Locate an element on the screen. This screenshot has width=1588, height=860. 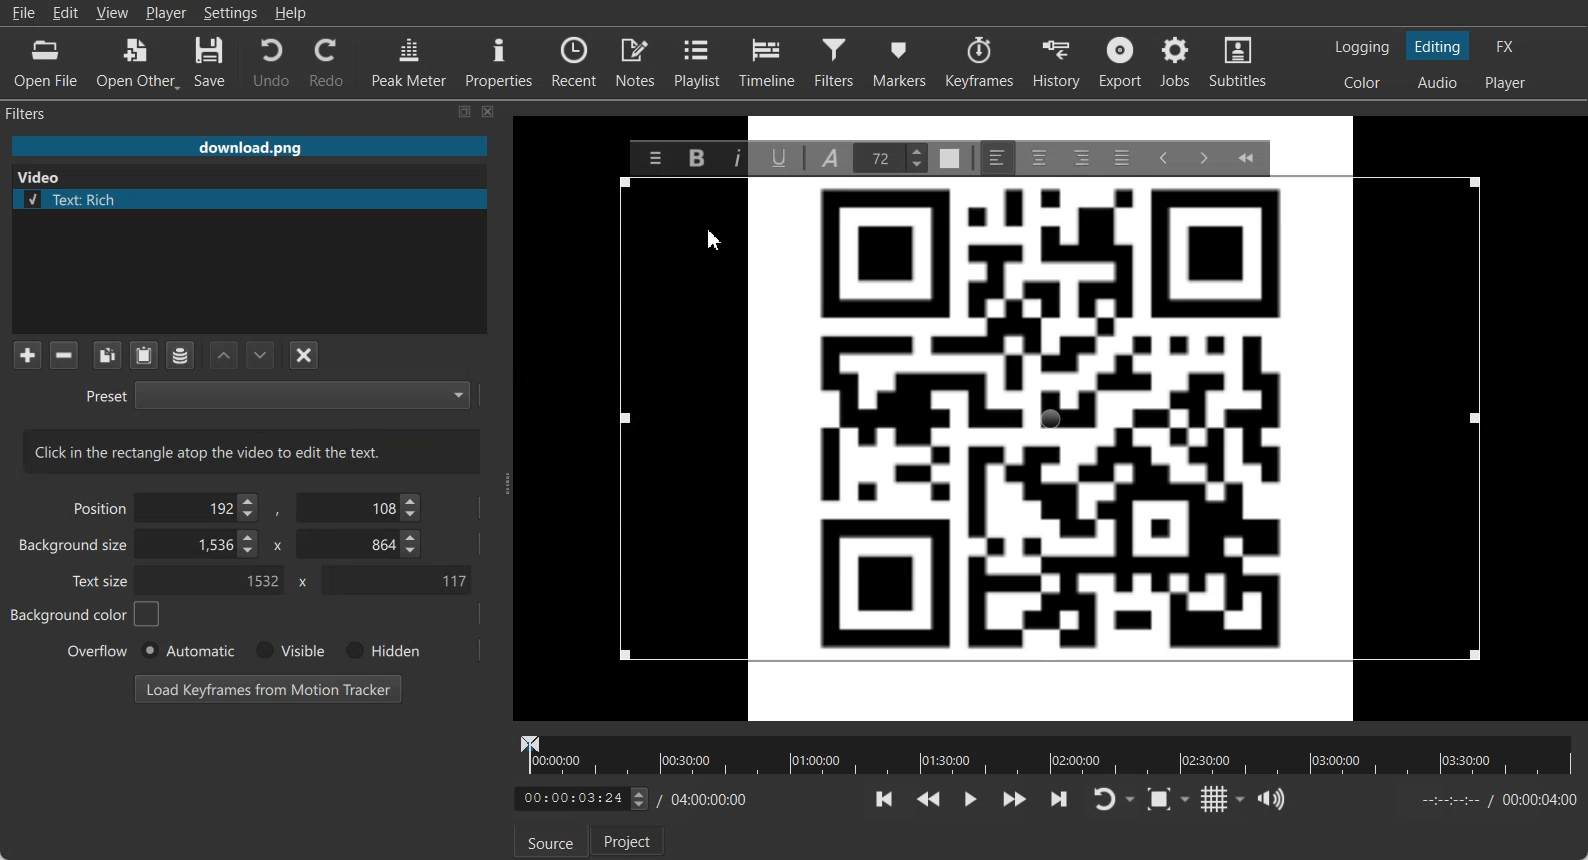
Maximize is located at coordinates (465, 111).